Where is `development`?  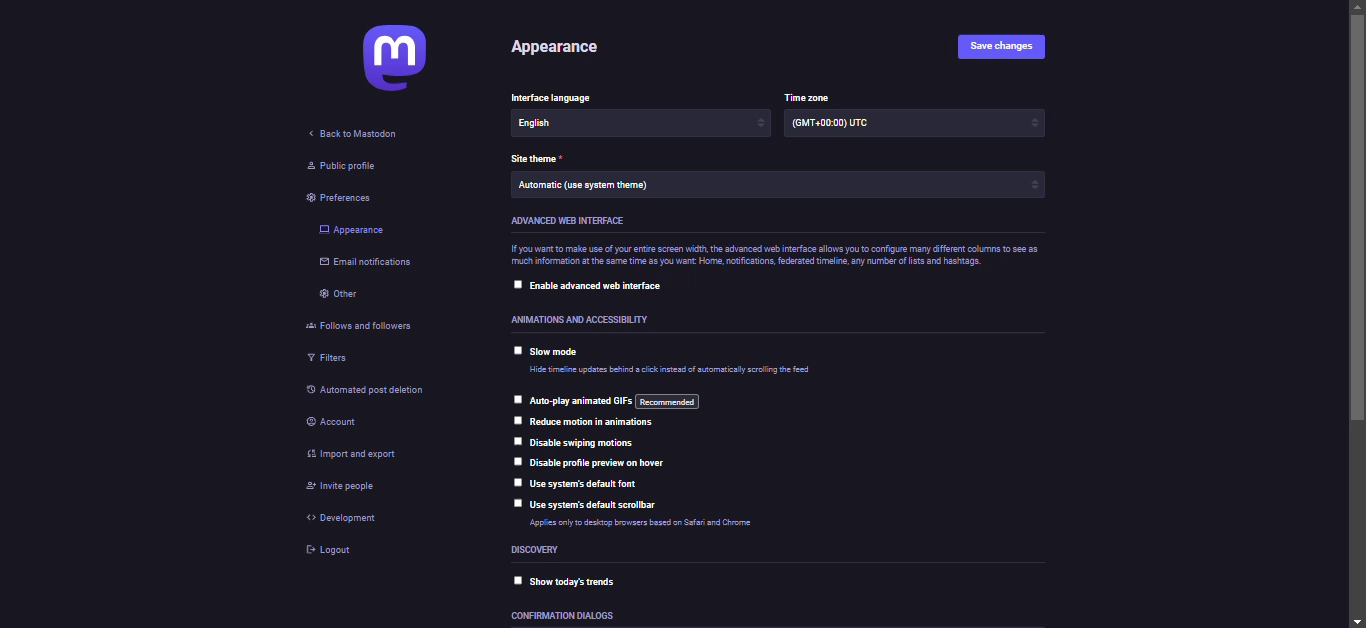
development is located at coordinates (345, 517).